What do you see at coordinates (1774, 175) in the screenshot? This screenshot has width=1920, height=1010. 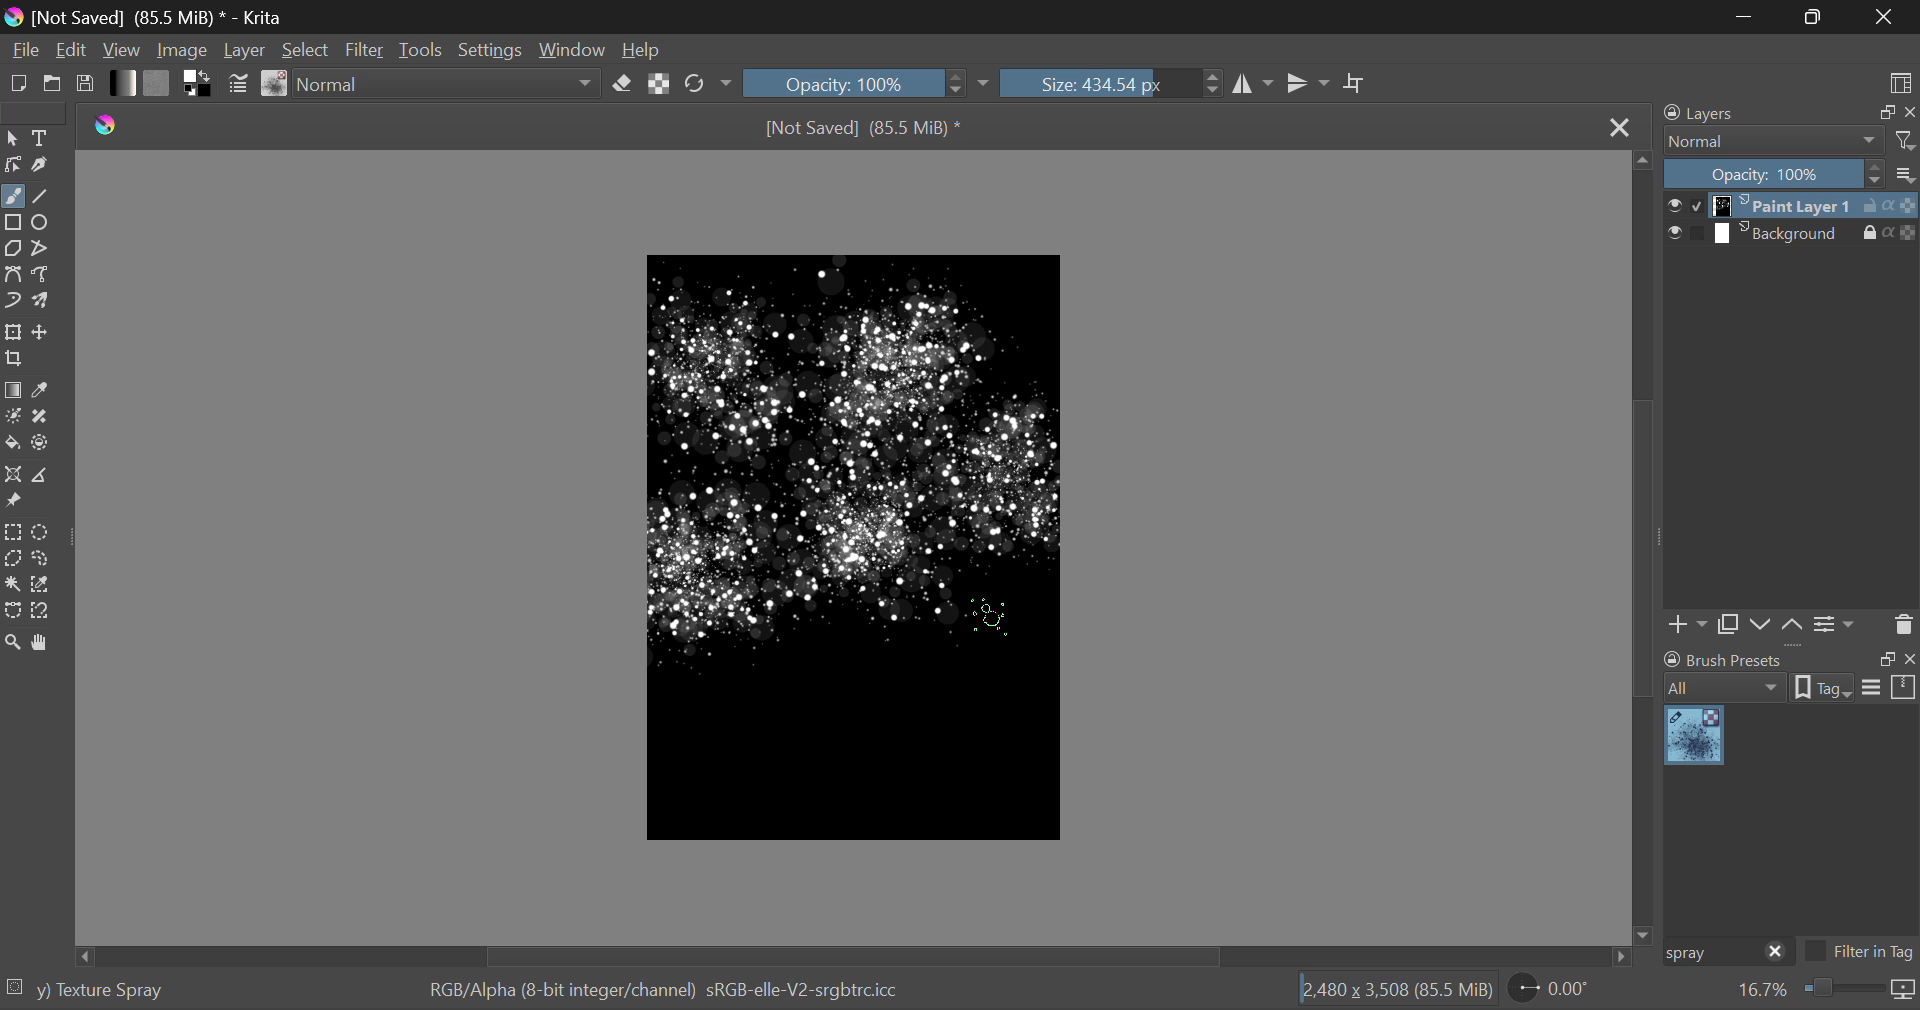 I see `Opacity: 100%` at bounding box center [1774, 175].